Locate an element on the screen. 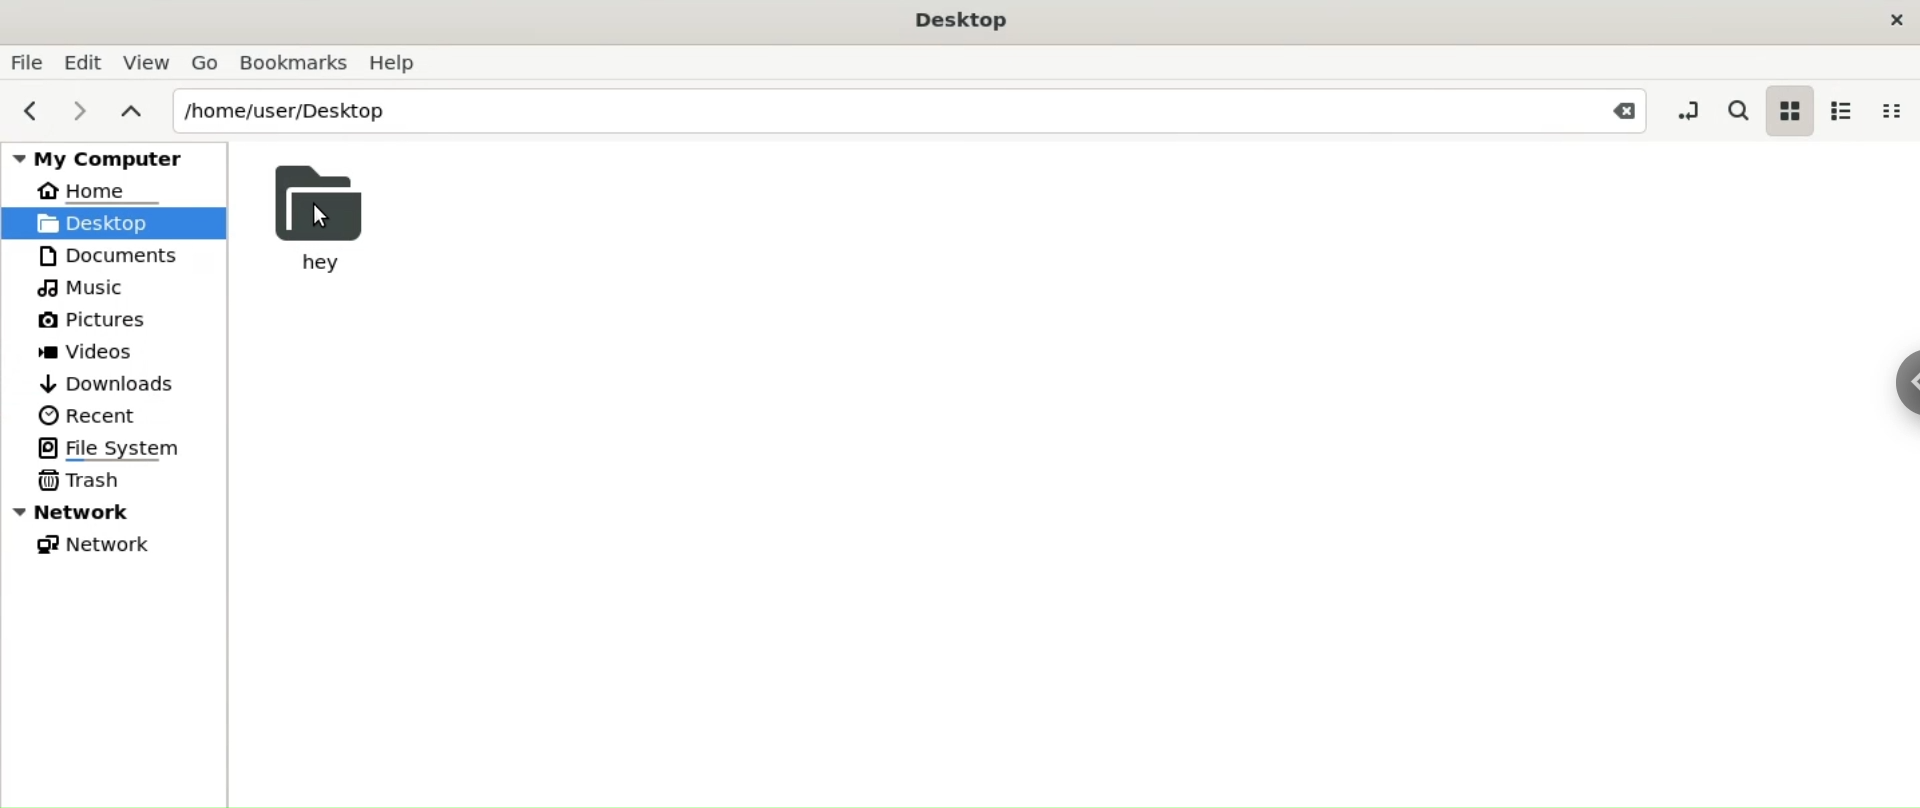 This screenshot has width=1920, height=808. Help is located at coordinates (399, 63).